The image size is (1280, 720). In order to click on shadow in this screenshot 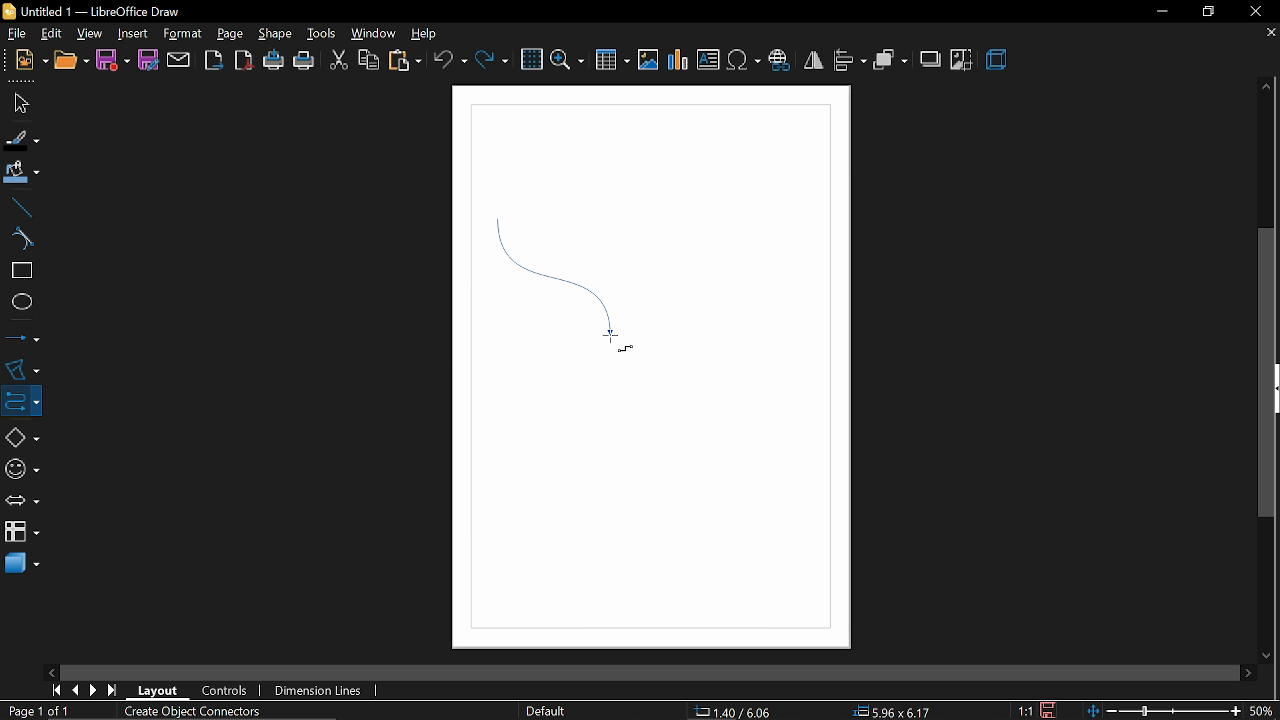, I will do `click(929, 59)`.